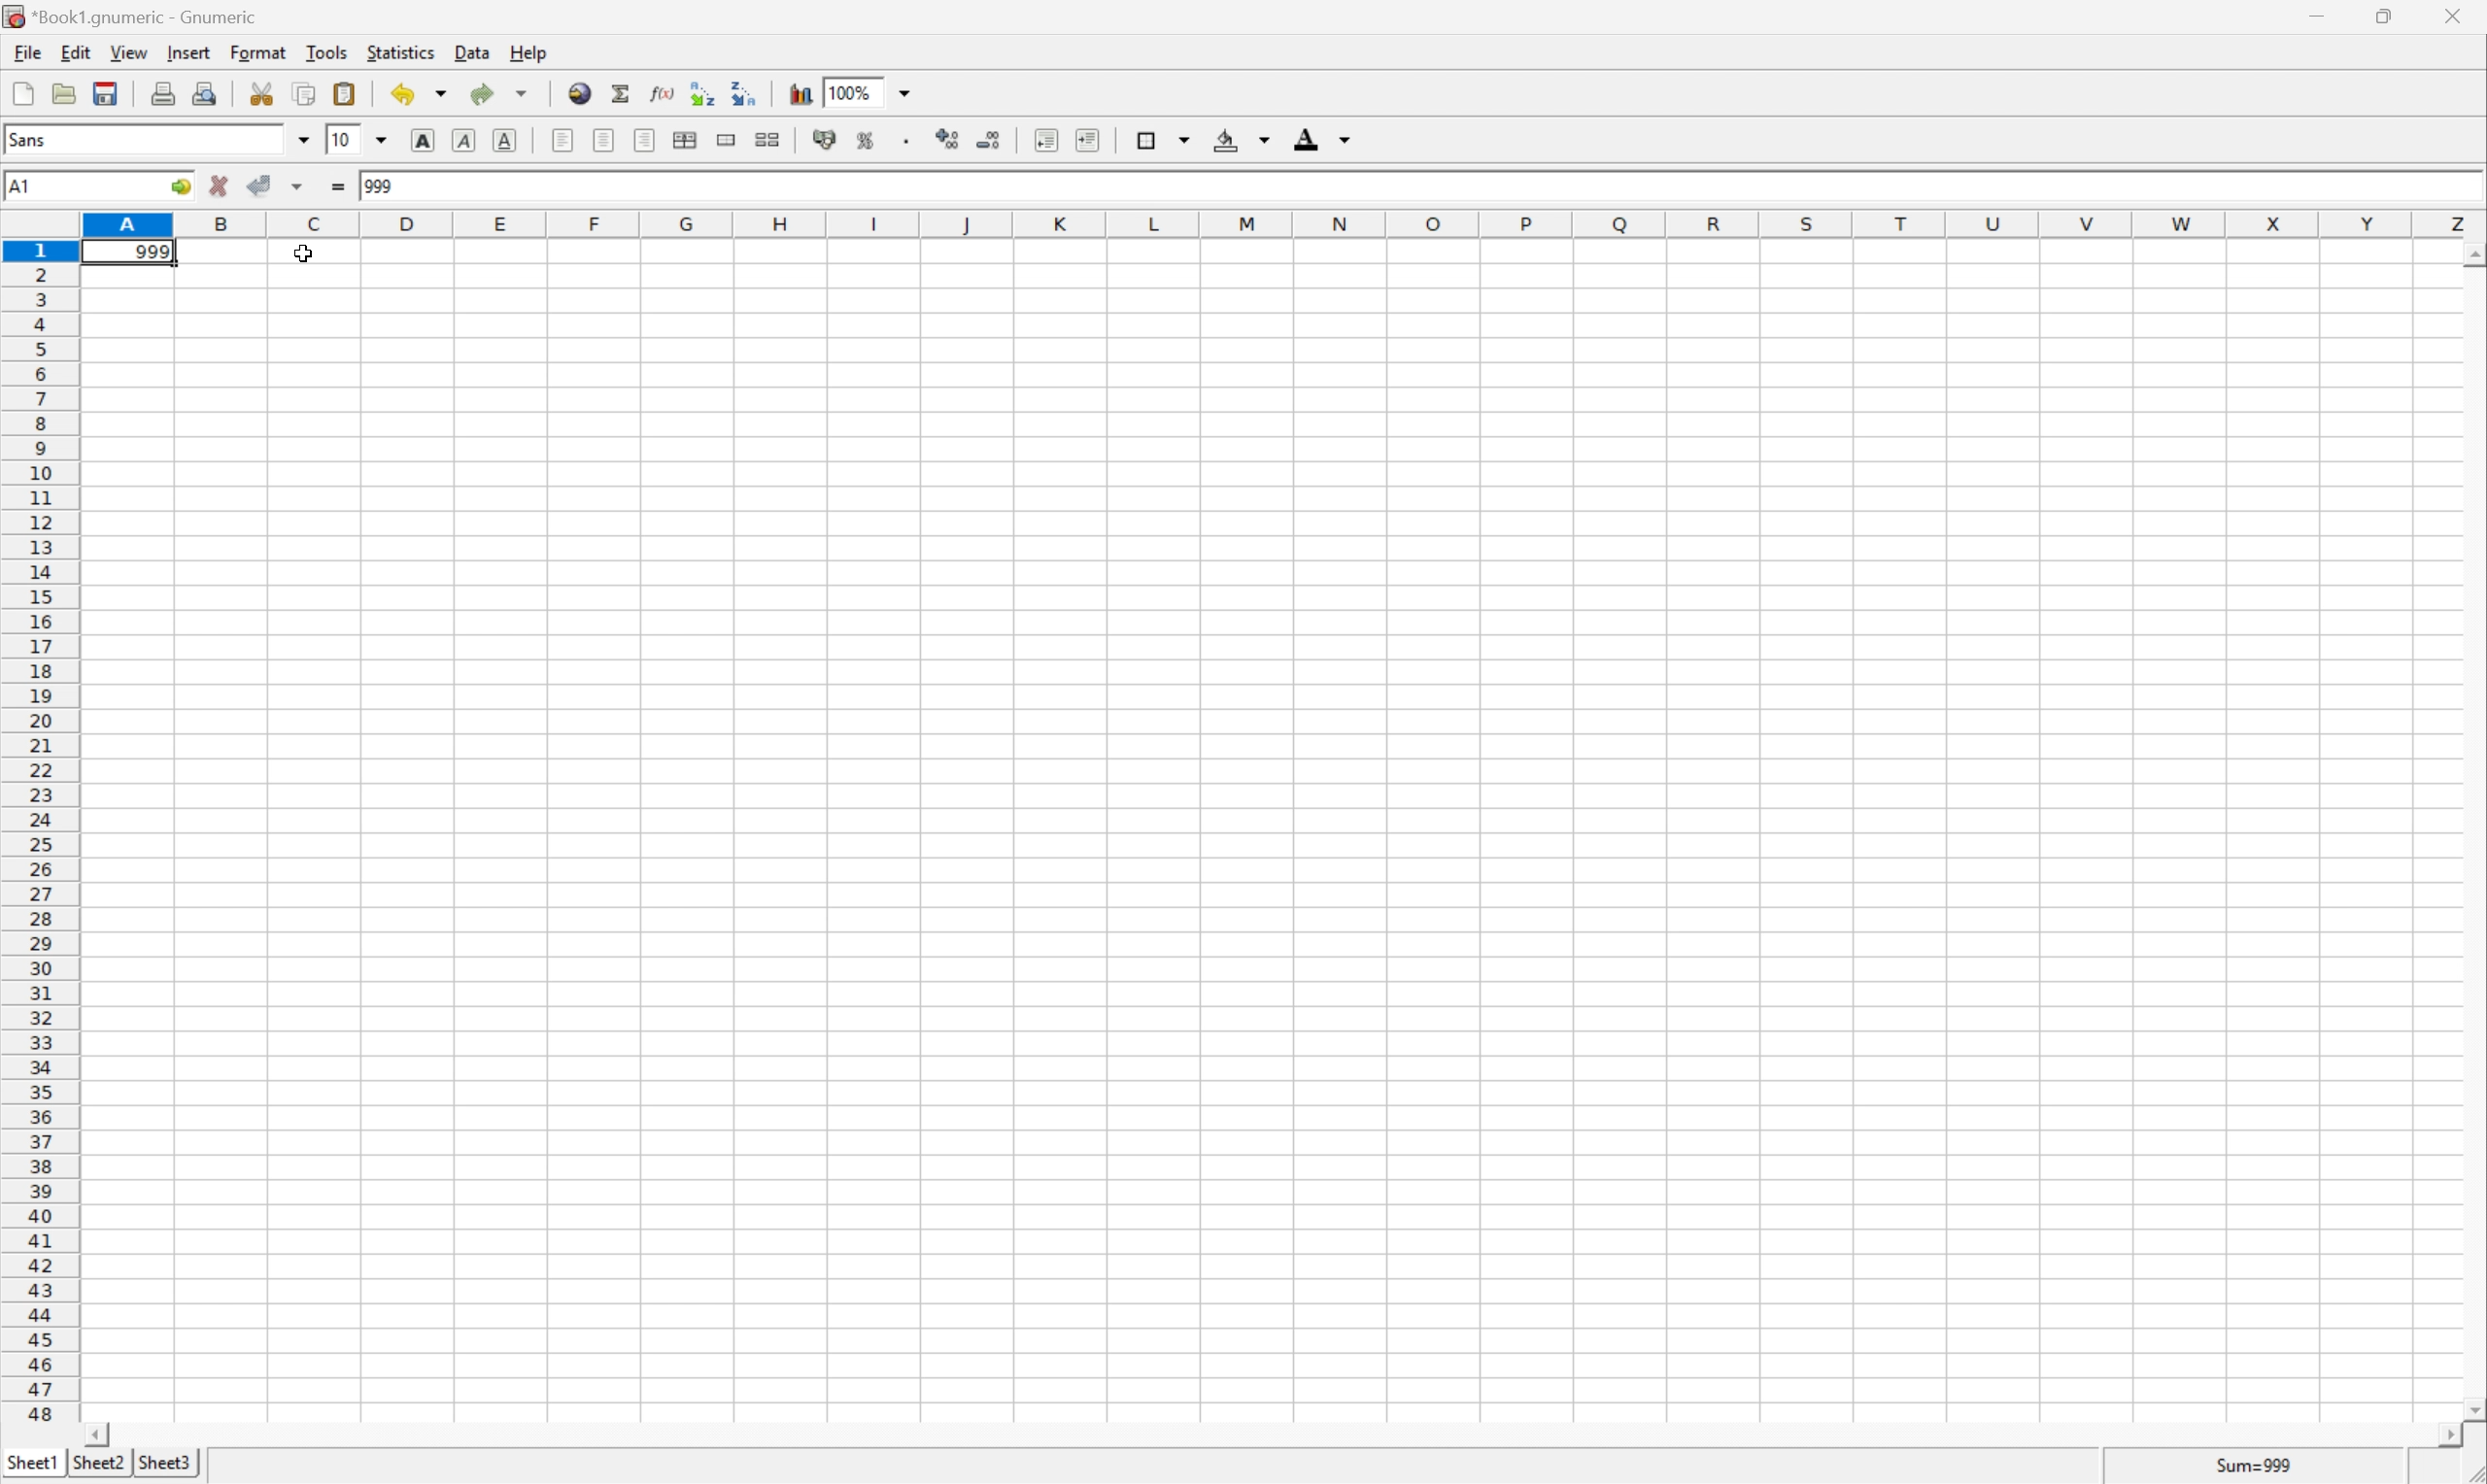 Image resolution: width=2487 pixels, height=1484 pixels. What do you see at coordinates (689, 142) in the screenshot?
I see `center horizontally across selection` at bounding box center [689, 142].